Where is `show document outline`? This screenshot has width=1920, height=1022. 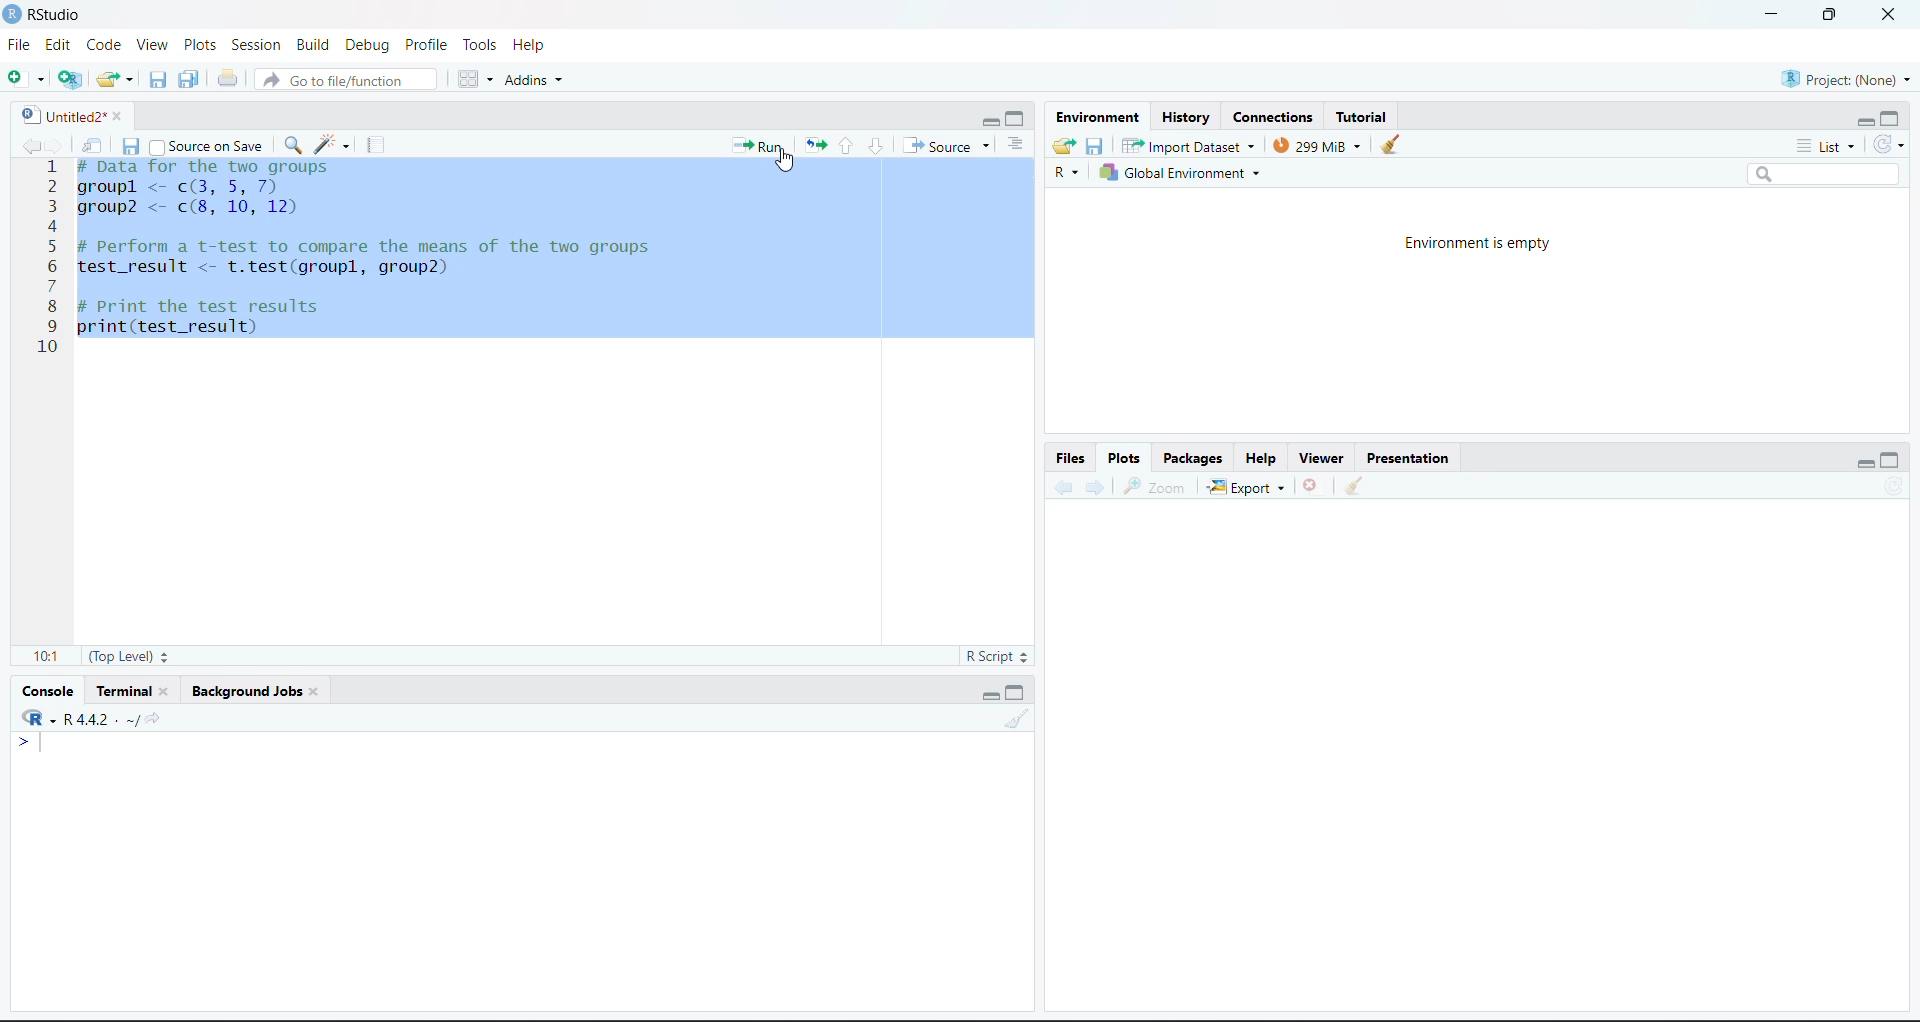
show document outline is located at coordinates (1018, 143).